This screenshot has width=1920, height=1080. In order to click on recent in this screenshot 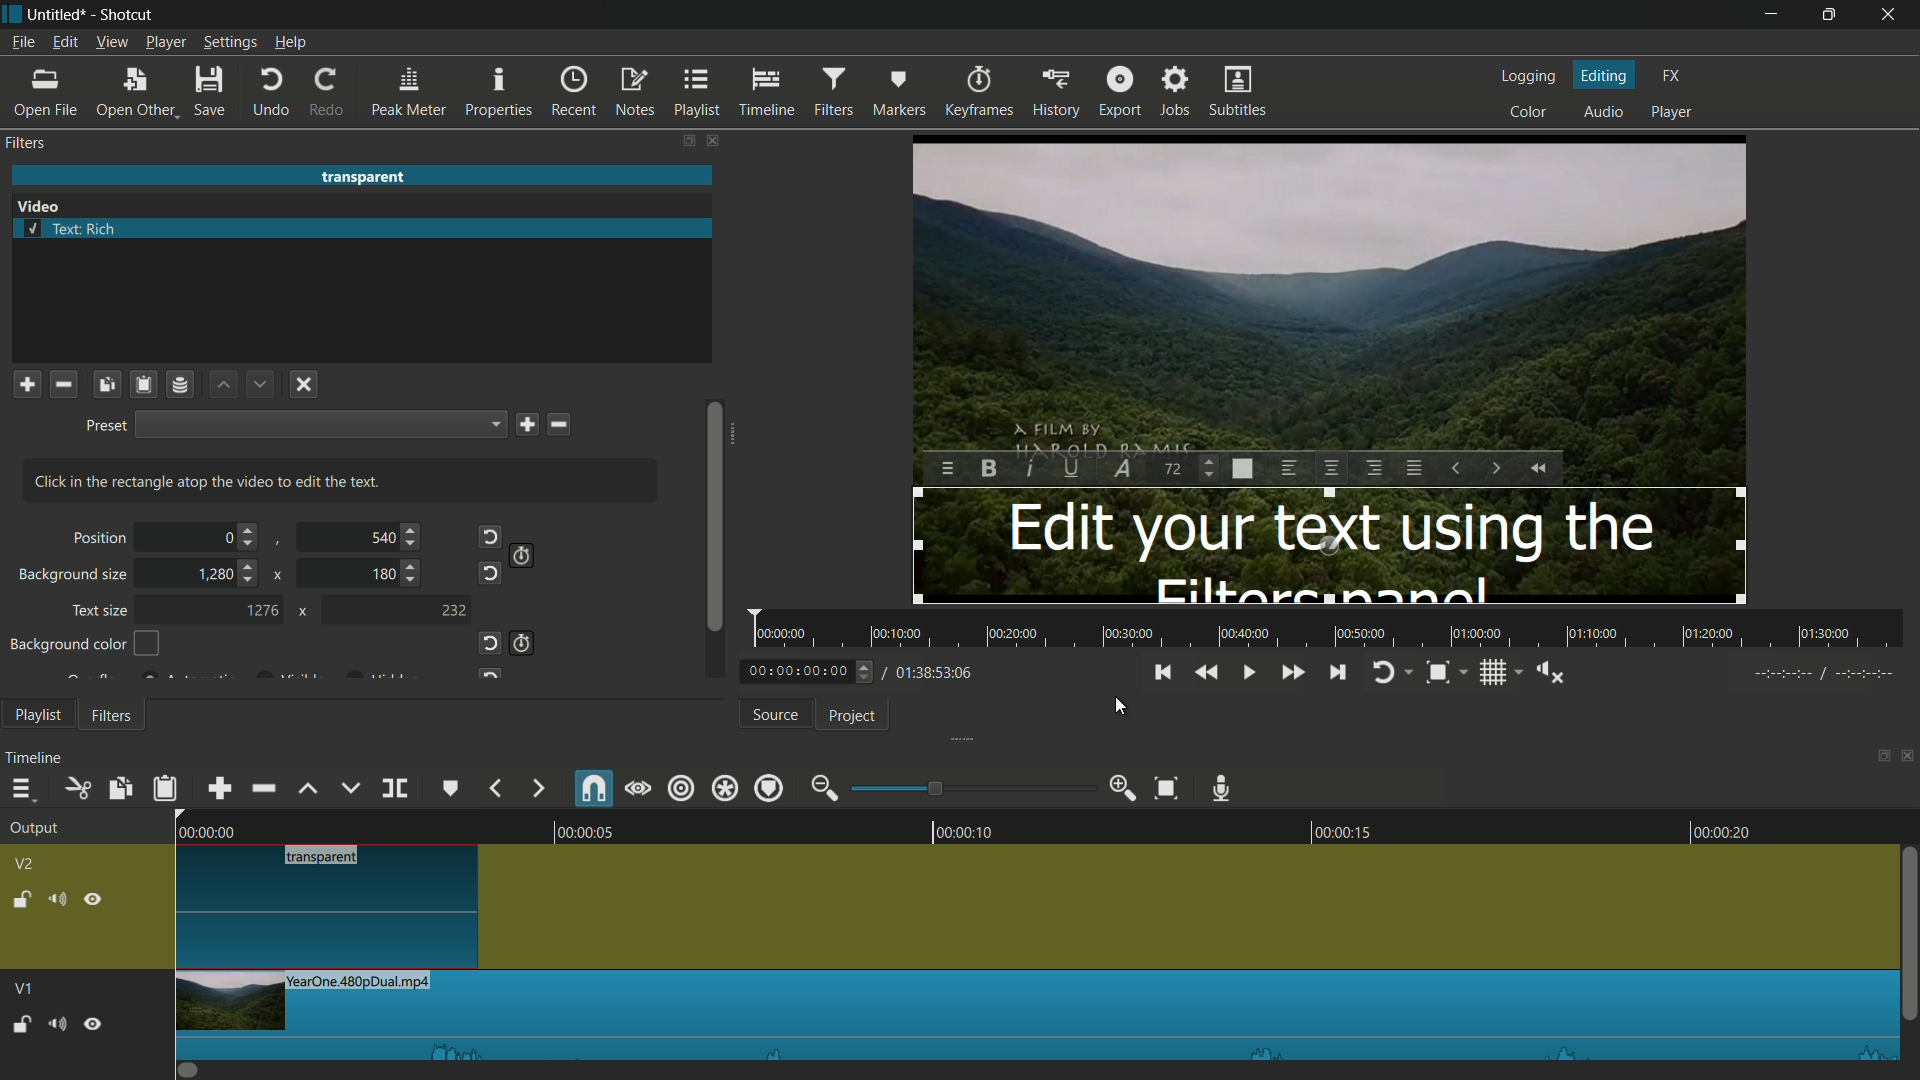, I will do `click(575, 93)`.